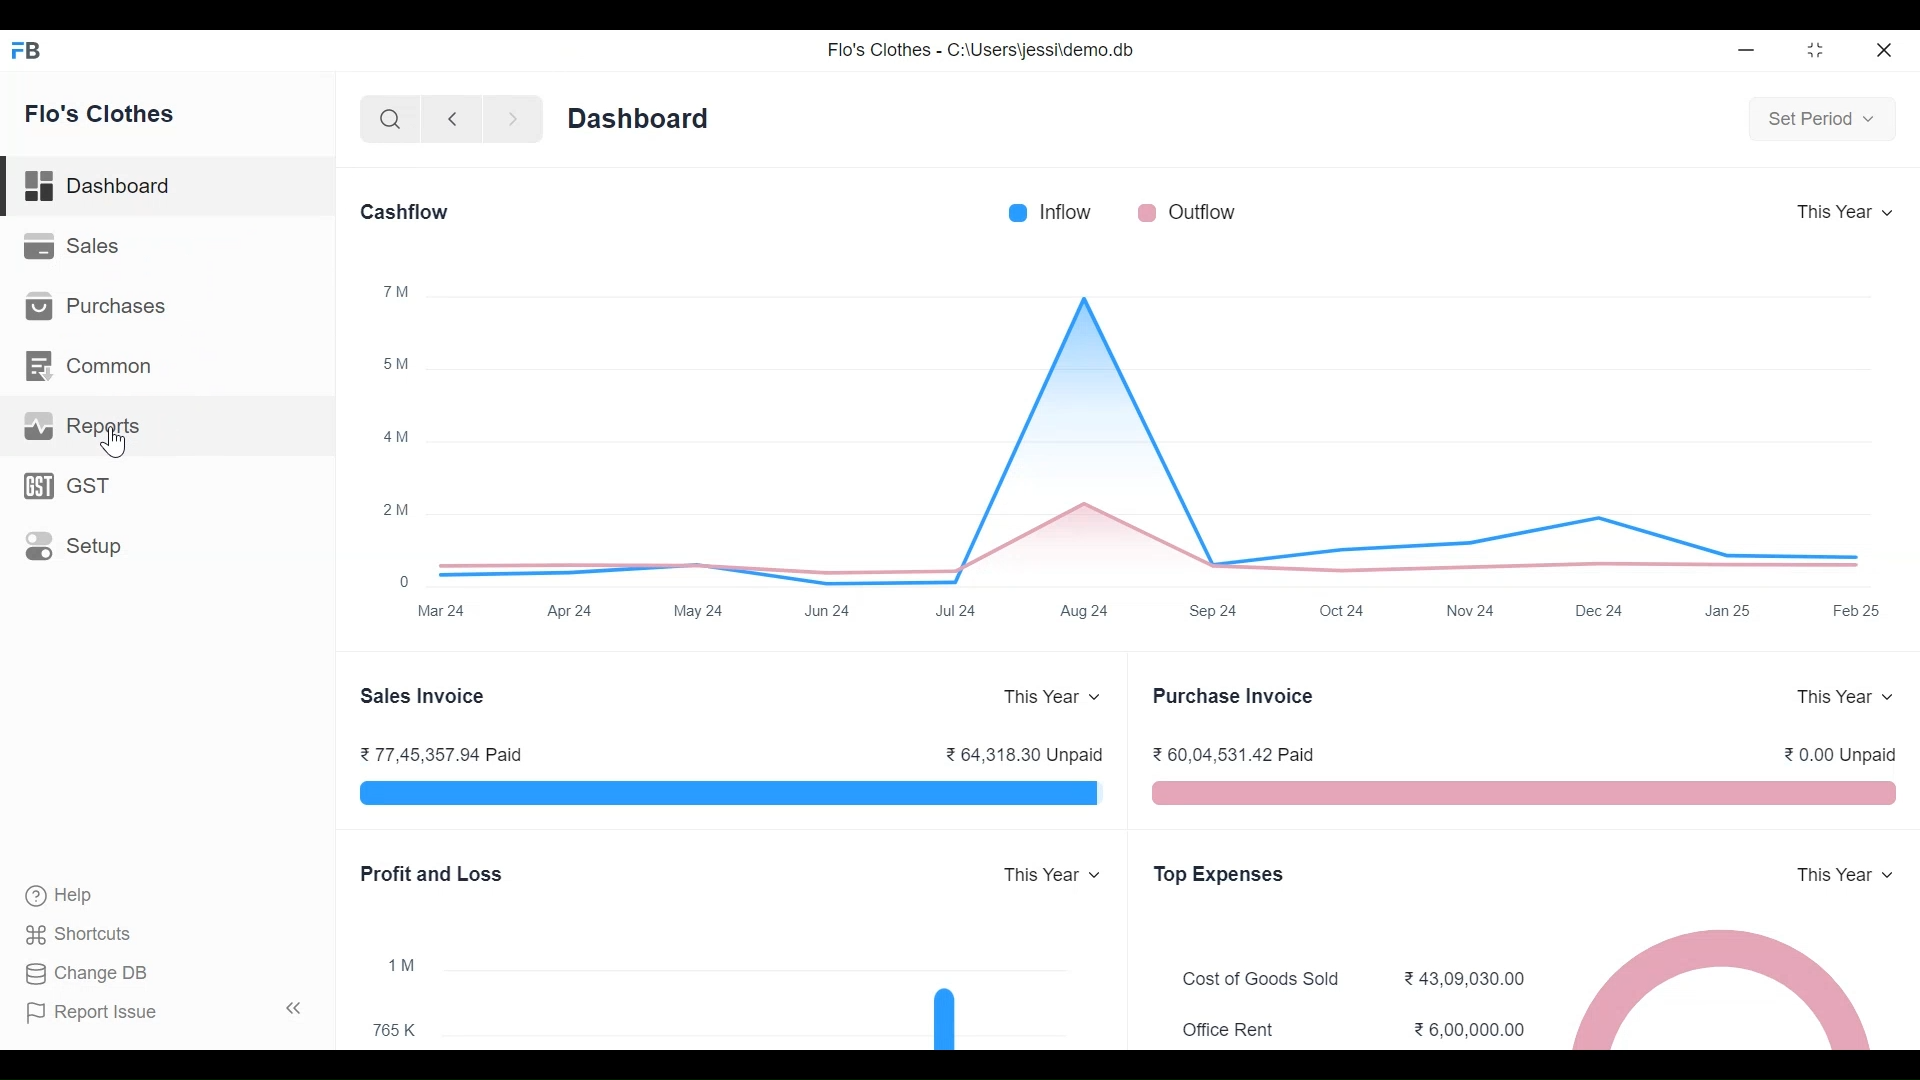 This screenshot has width=1920, height=1080. Describe the element at coordinates (1147, 436) in the screenshot. I see `Line graph representation of cash inflow and outflow of Flo's Clothes yearlyo` at that location.